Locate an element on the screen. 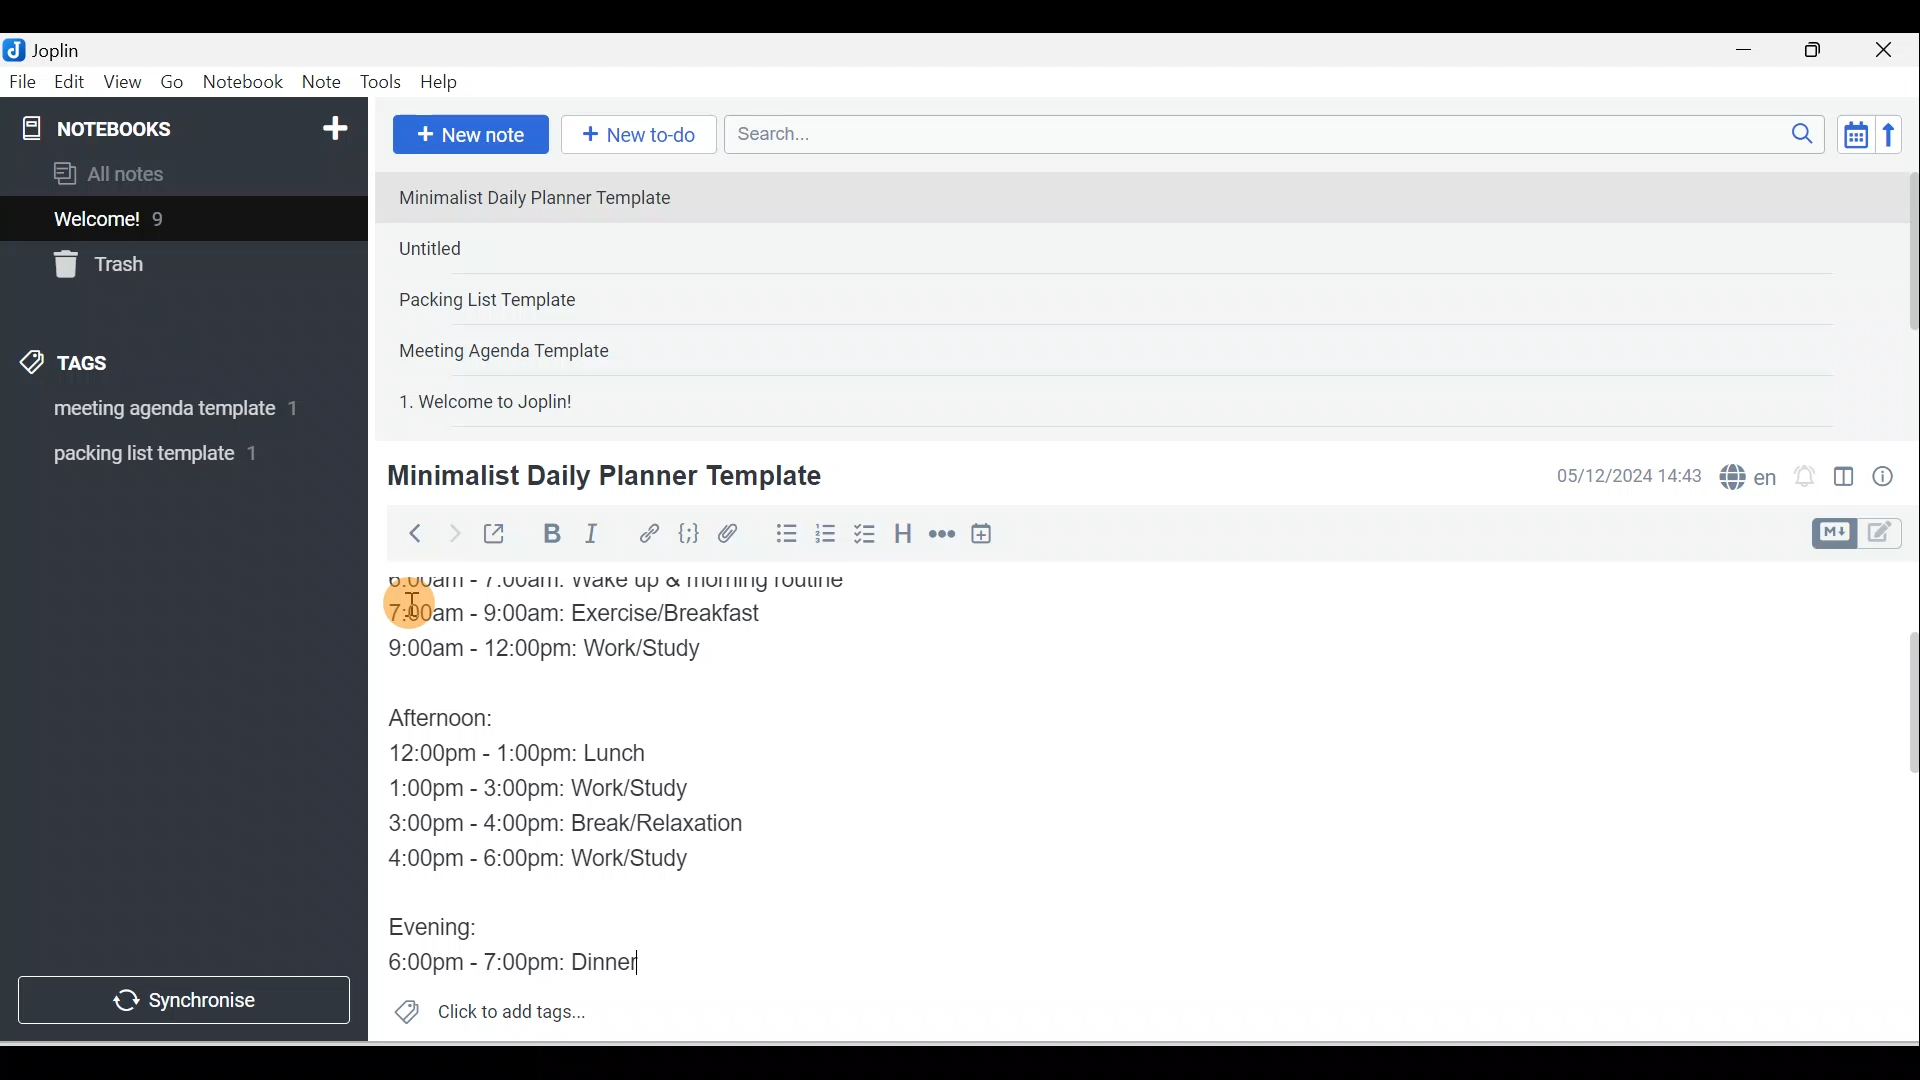 This screenshot has height=1080, width=1920. Notebooks is located at coordinates (188, 124).